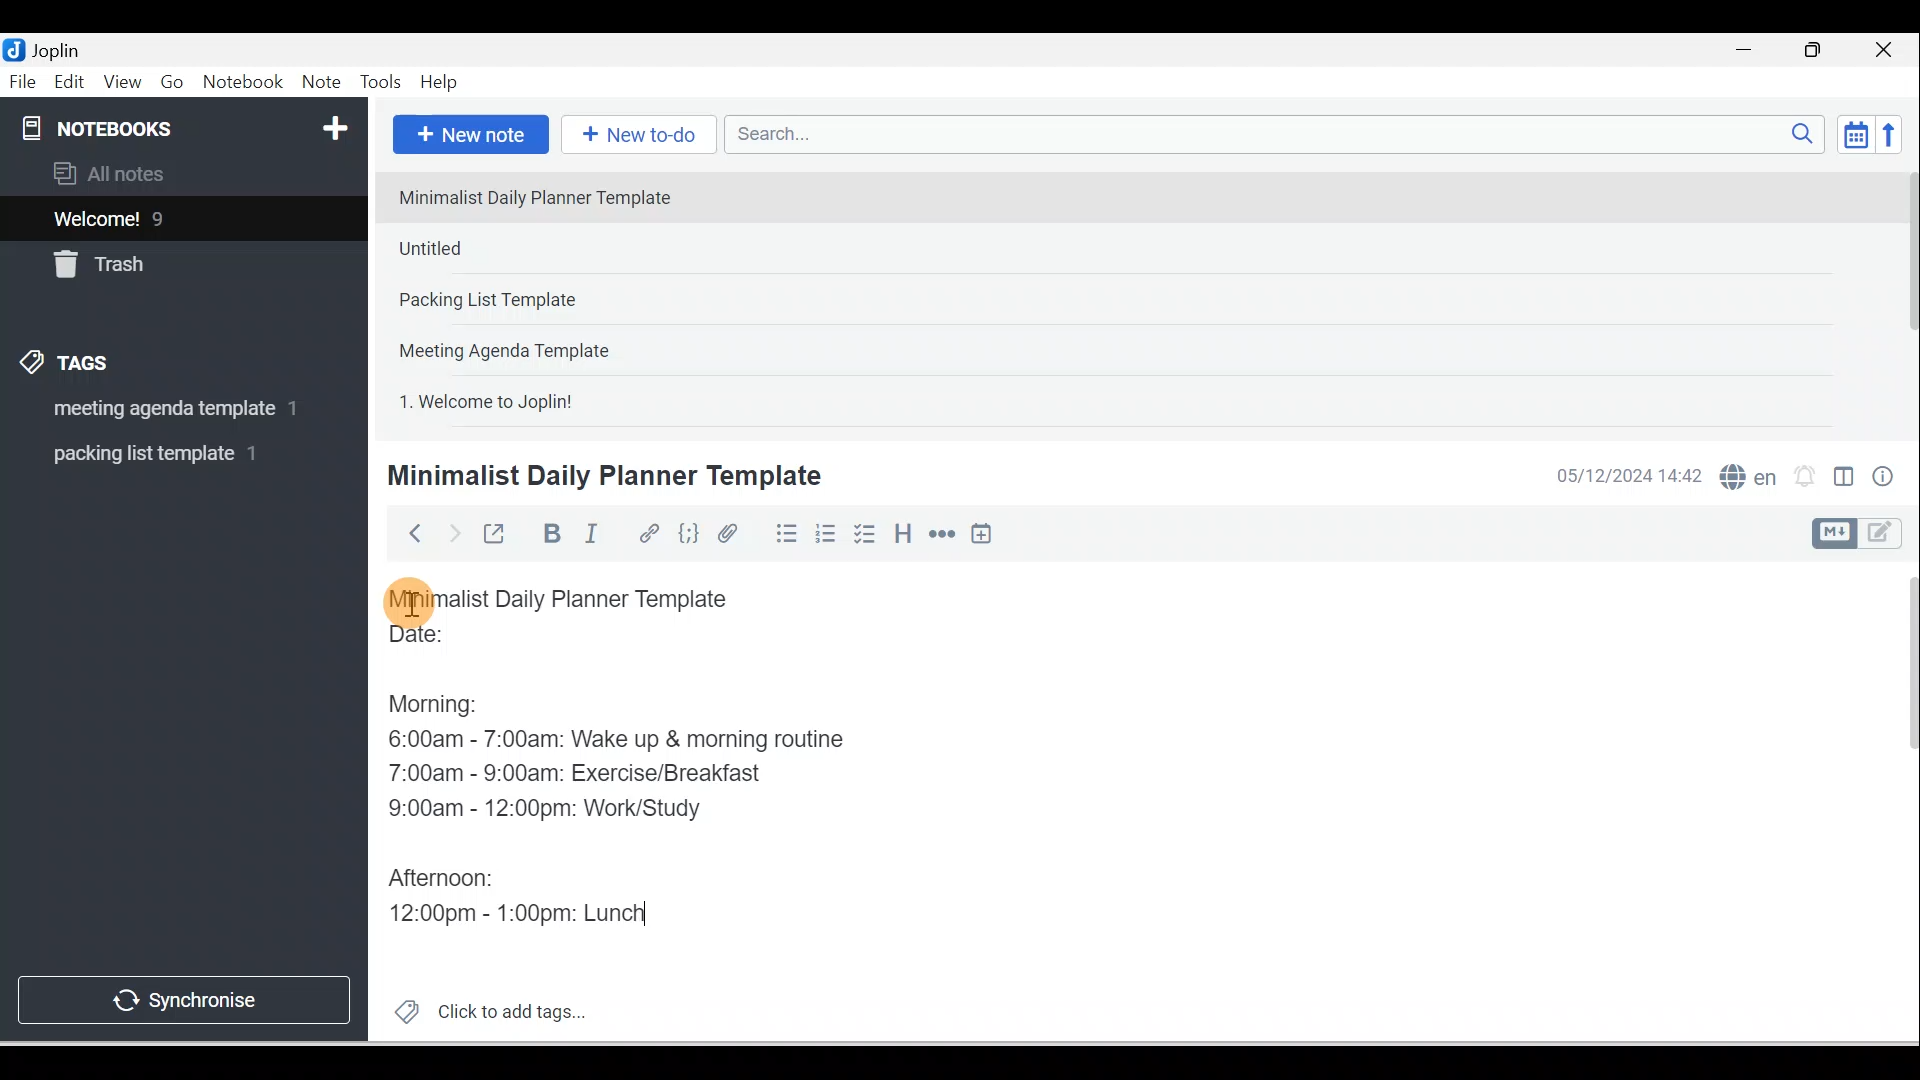 The image size is (1920, 1080). I want to click on Trash, so click(147, 259).